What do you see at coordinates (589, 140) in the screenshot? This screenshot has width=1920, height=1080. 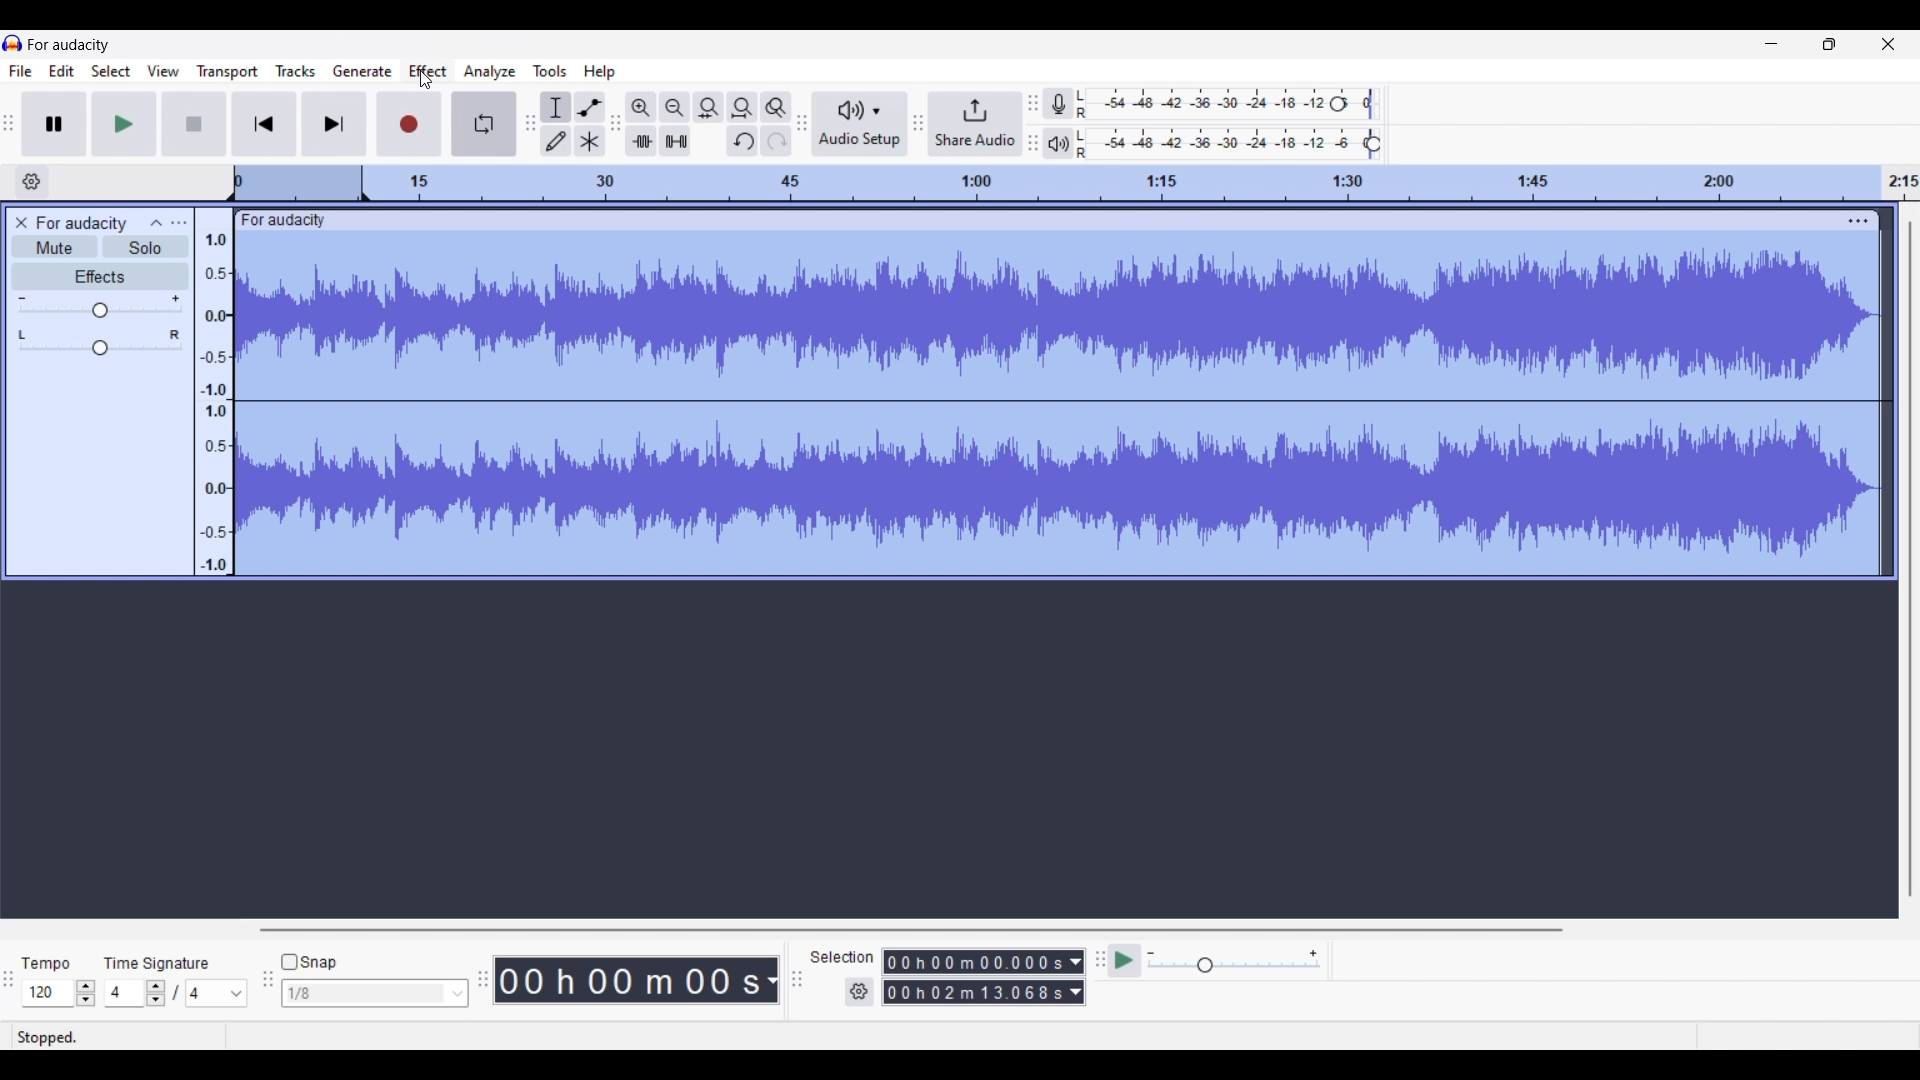 I see `Multi-tool` at bounding box center [589, 140].